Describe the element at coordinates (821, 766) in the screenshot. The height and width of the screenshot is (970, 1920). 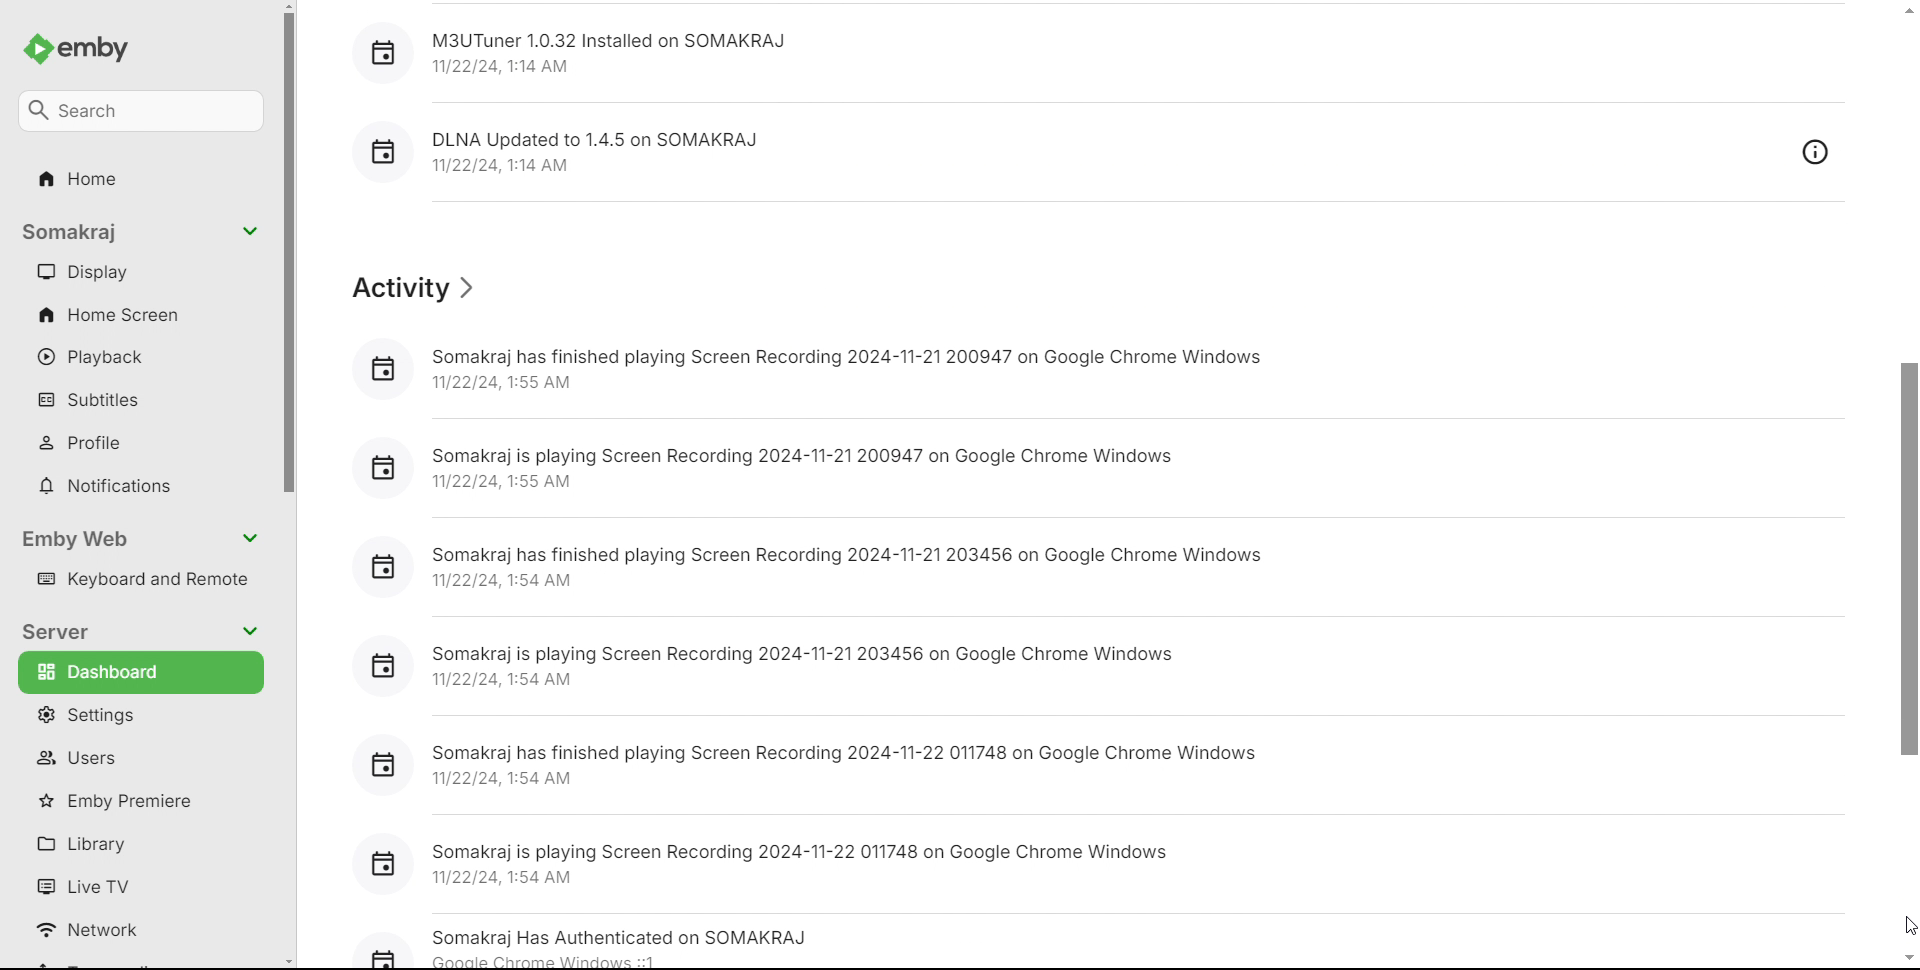
I see `[] Somakraj has finished playing Screen Recording 2024-11-22 011748 on Google Chrome Windows
11/22/24, 1:54 AM` at that location.